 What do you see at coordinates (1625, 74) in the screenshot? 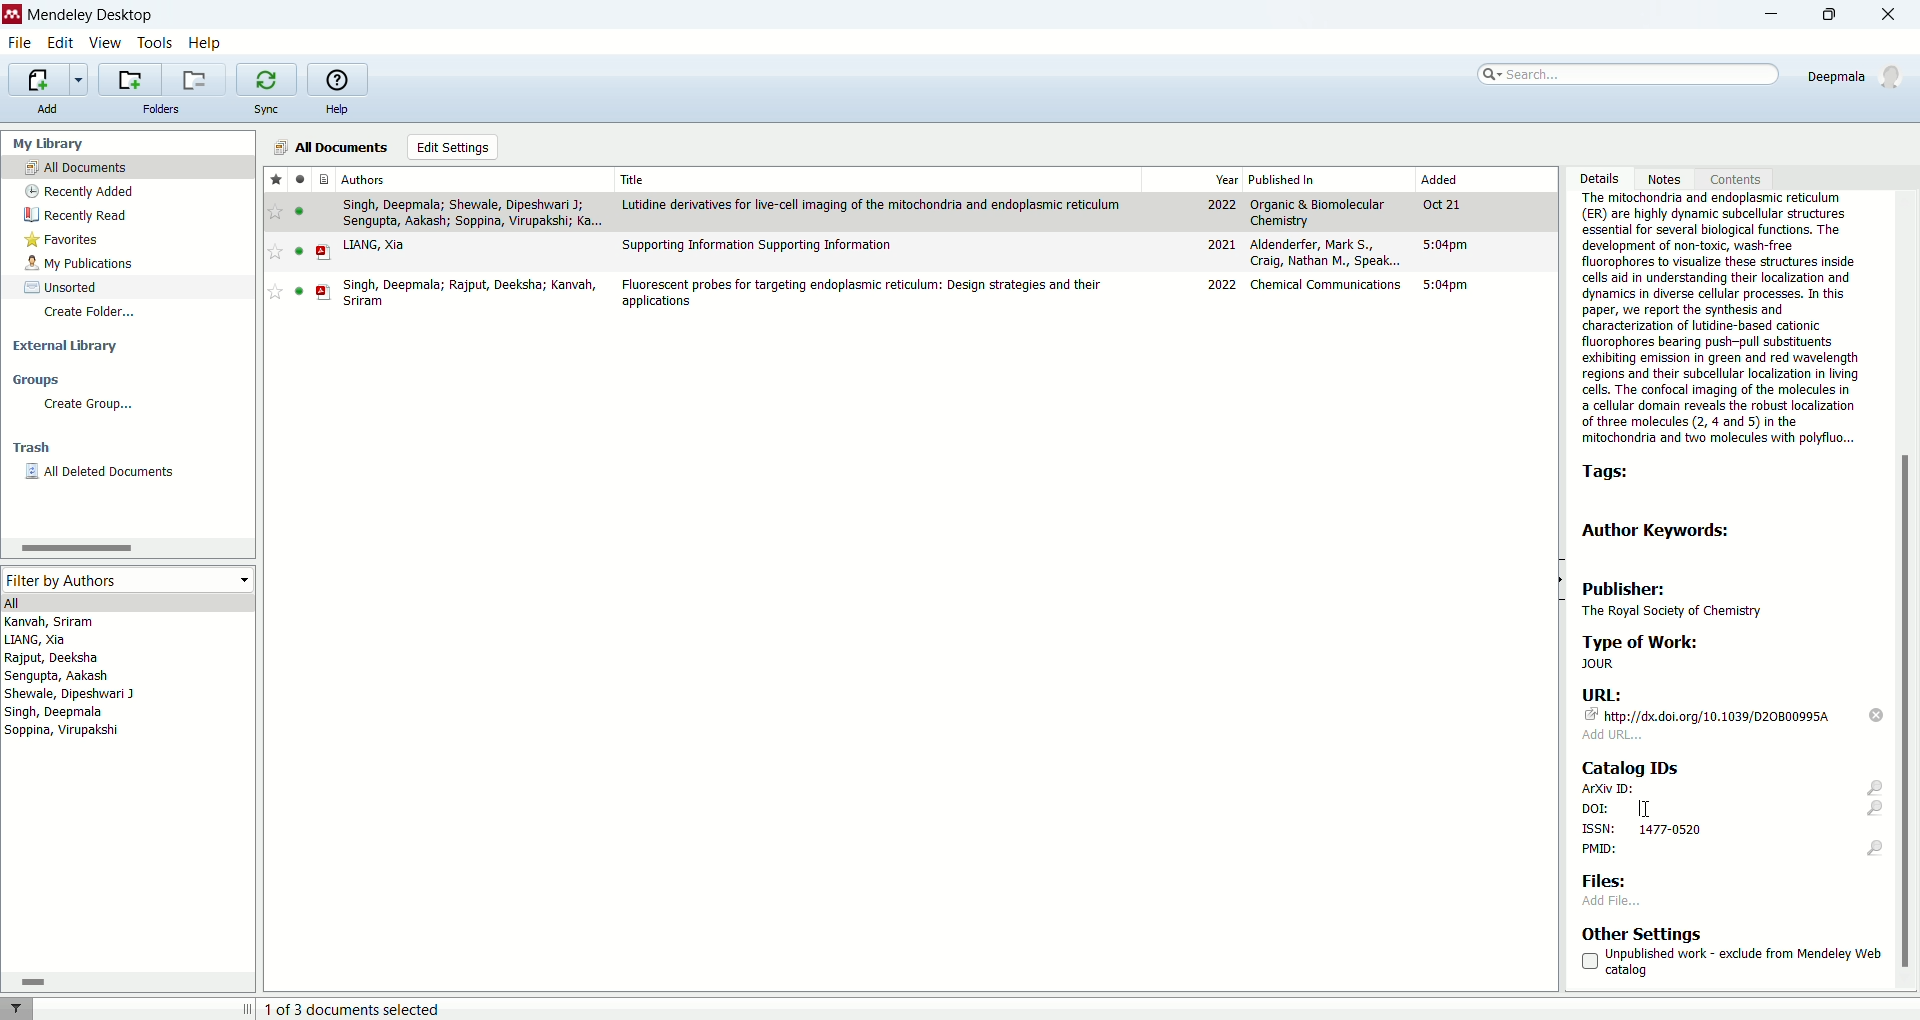
I see `search` at bounding box center [1625, 74].